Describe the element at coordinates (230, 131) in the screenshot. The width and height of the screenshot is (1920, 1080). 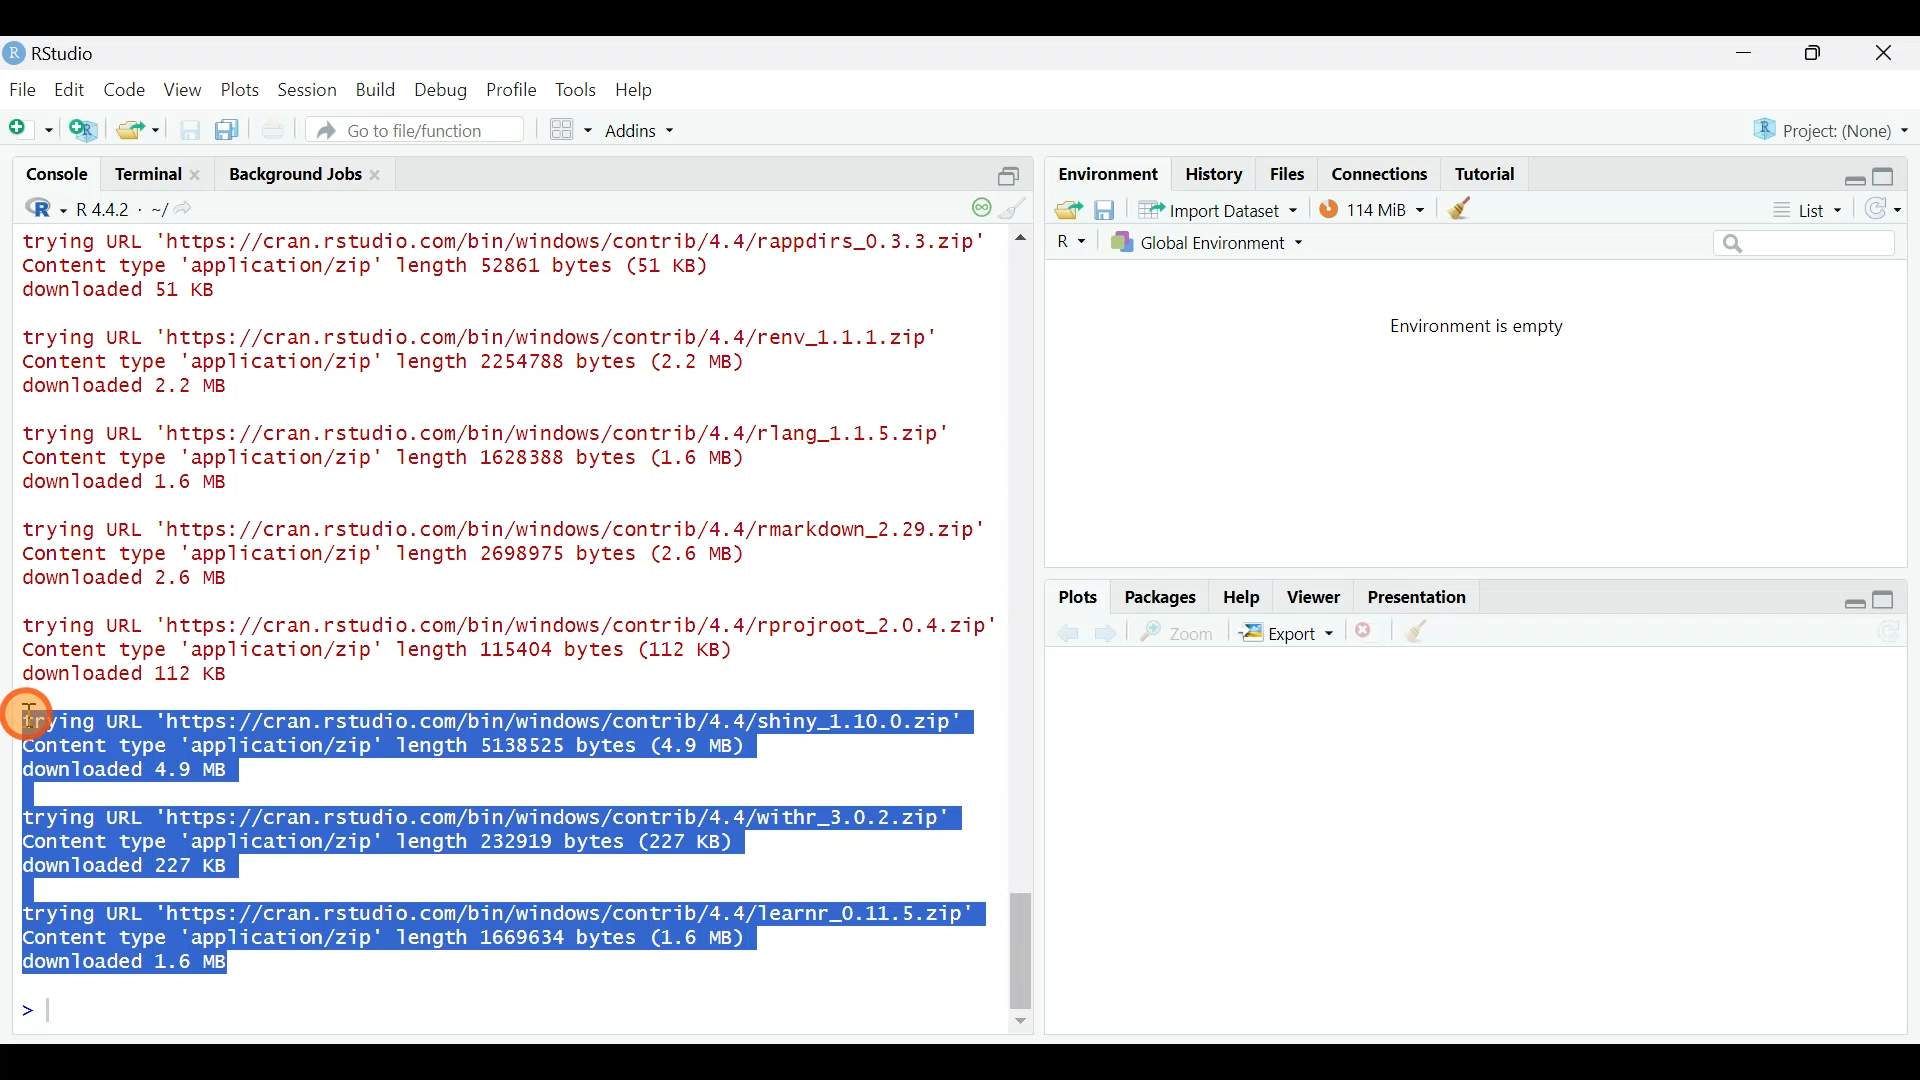
I see `Save all open documents` at that location.